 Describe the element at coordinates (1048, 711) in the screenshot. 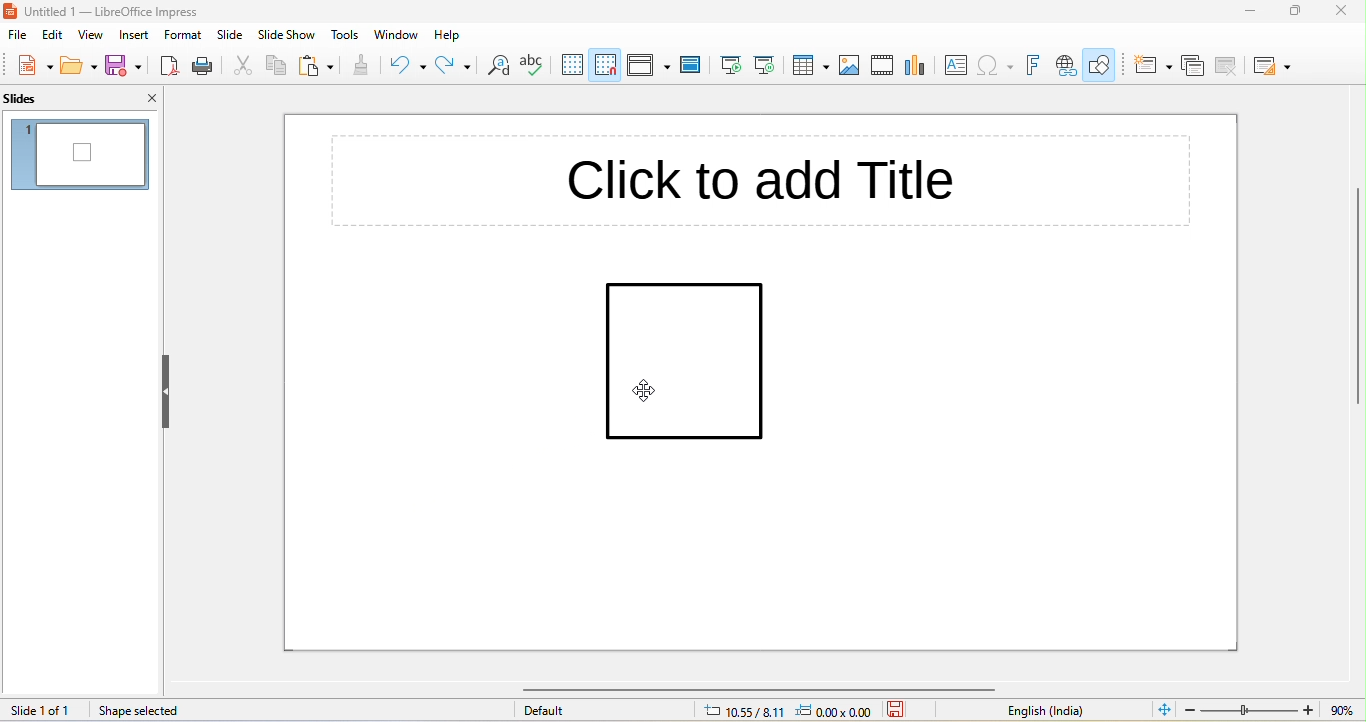

I see `english` at that location.